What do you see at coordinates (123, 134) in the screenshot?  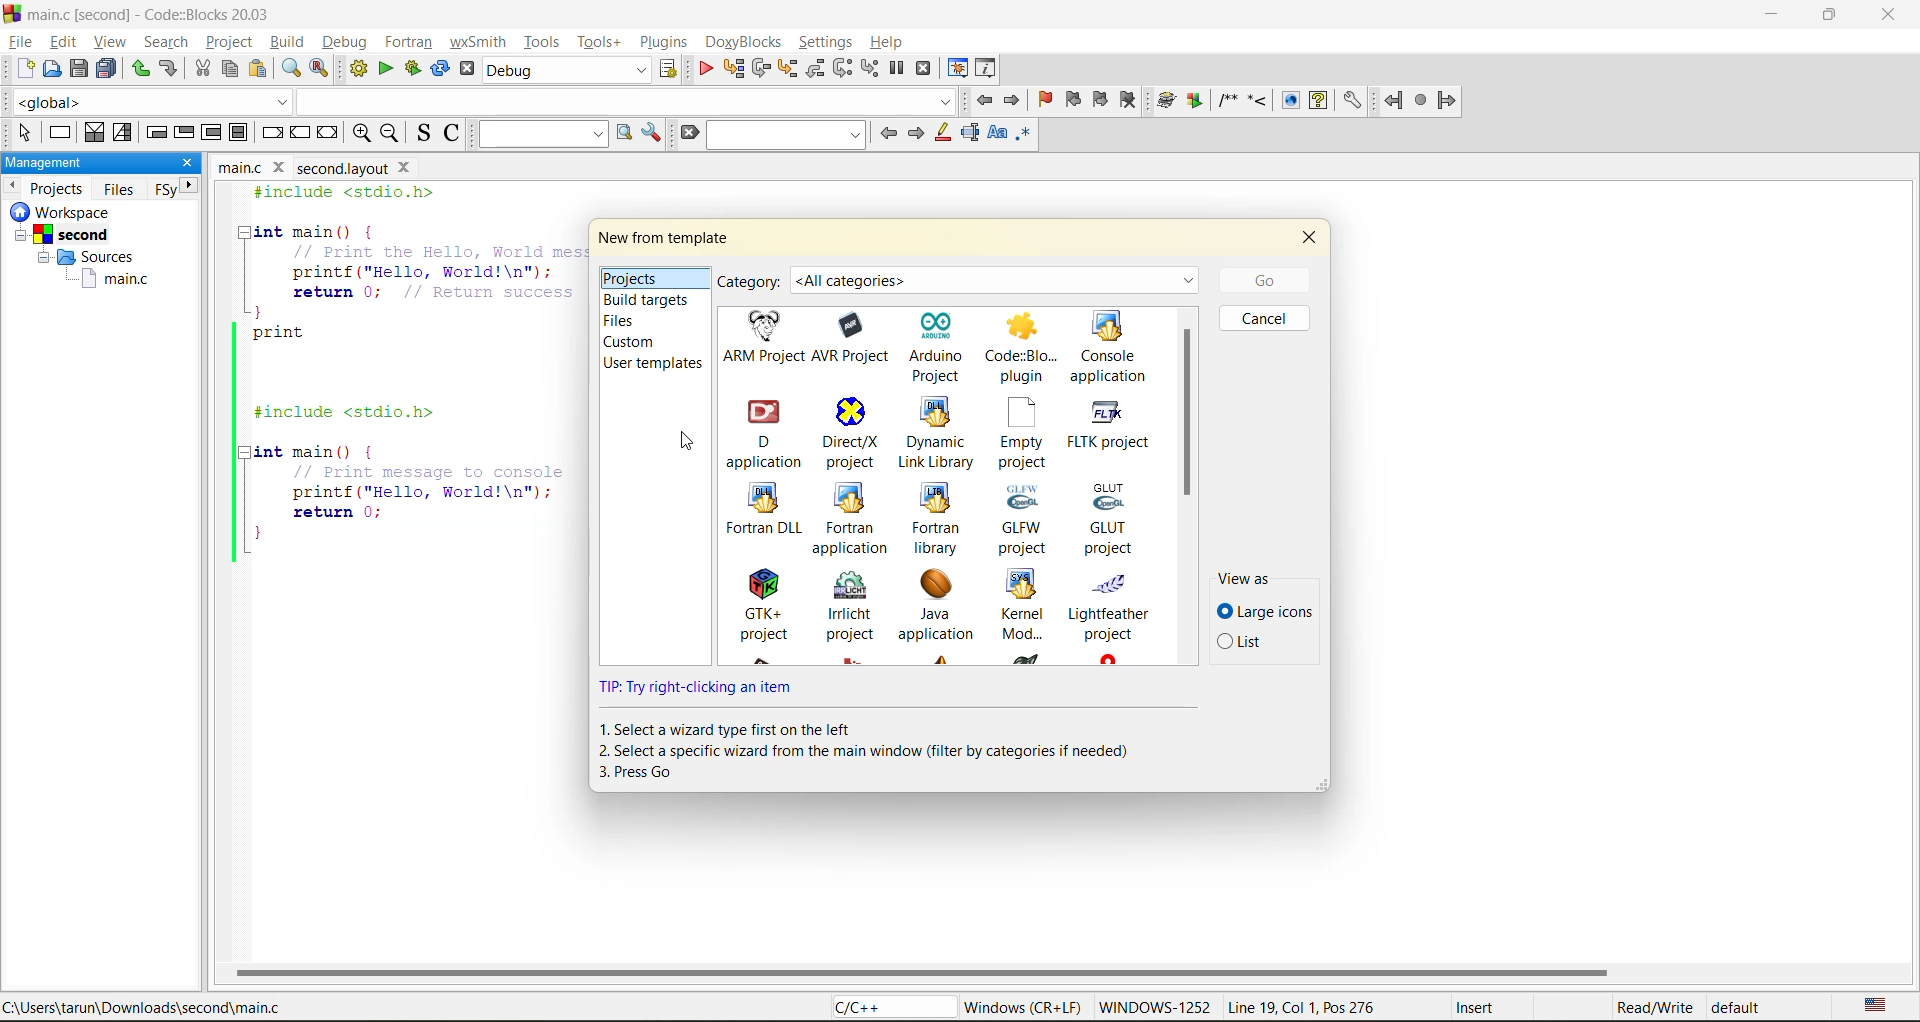 I see `selection` at bounding box center [123, 134].